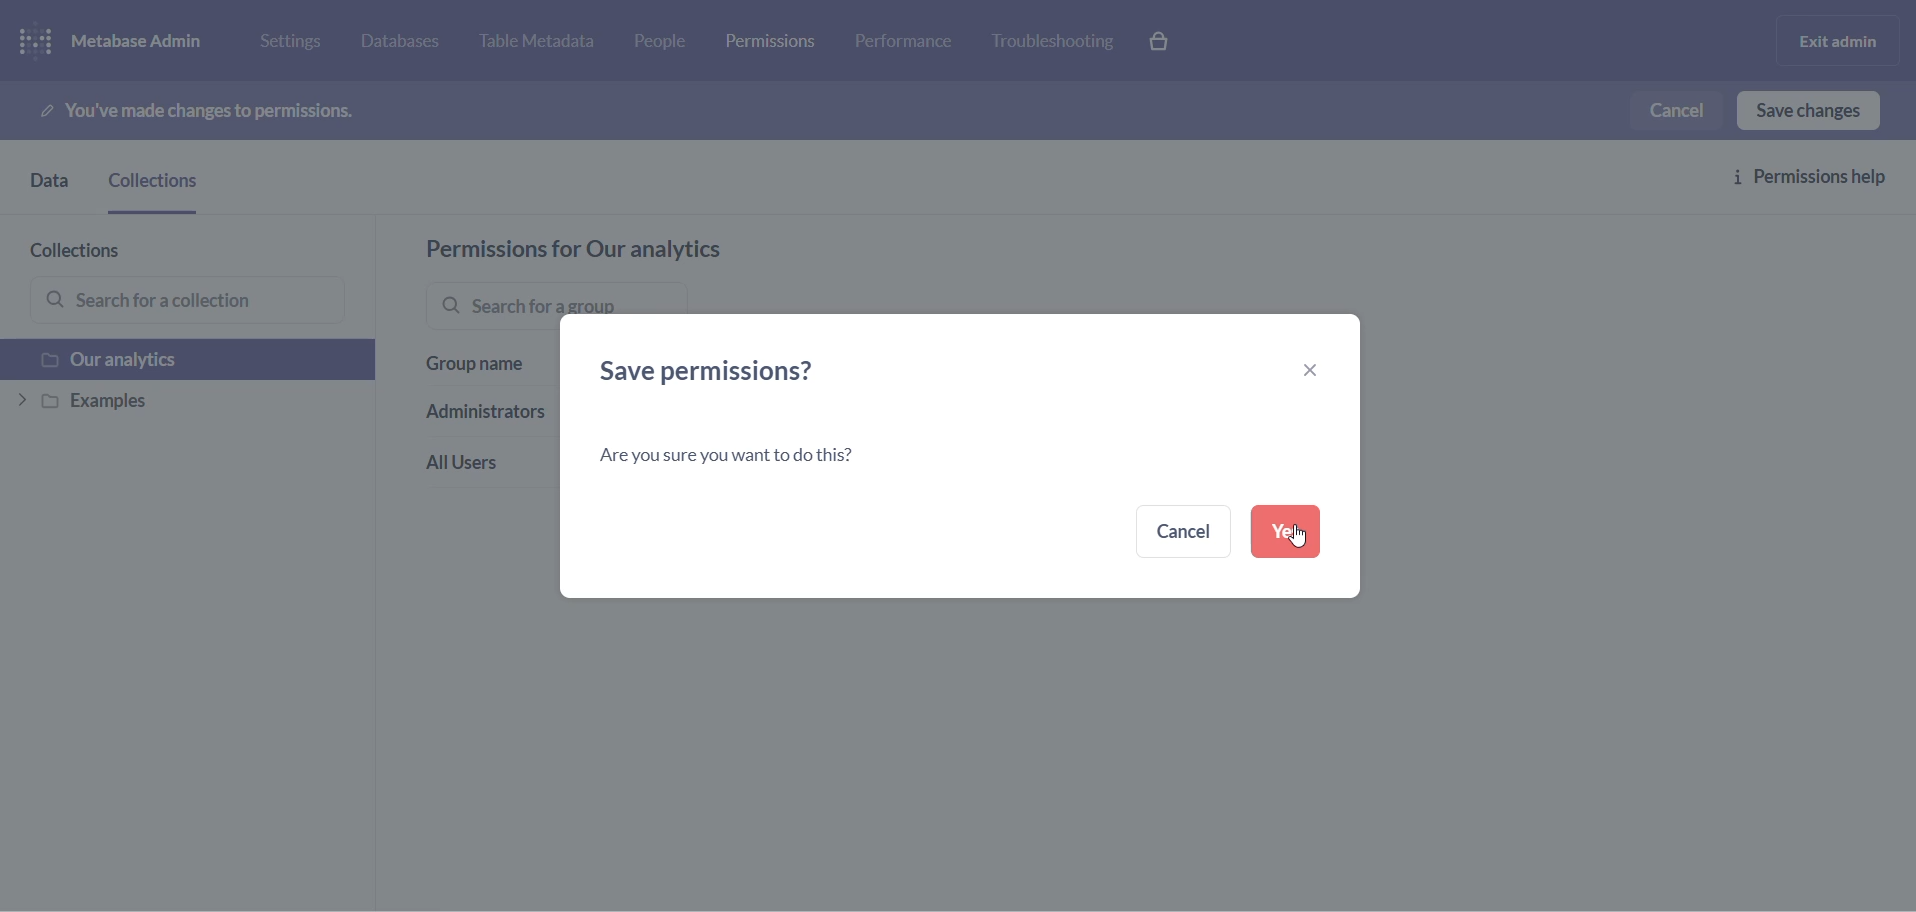 This screenshot has width=1916, height=912. What do you see at coordinates (480, 417) in the screenshot?
I see `administrators group` at bounding box center [480, 417].